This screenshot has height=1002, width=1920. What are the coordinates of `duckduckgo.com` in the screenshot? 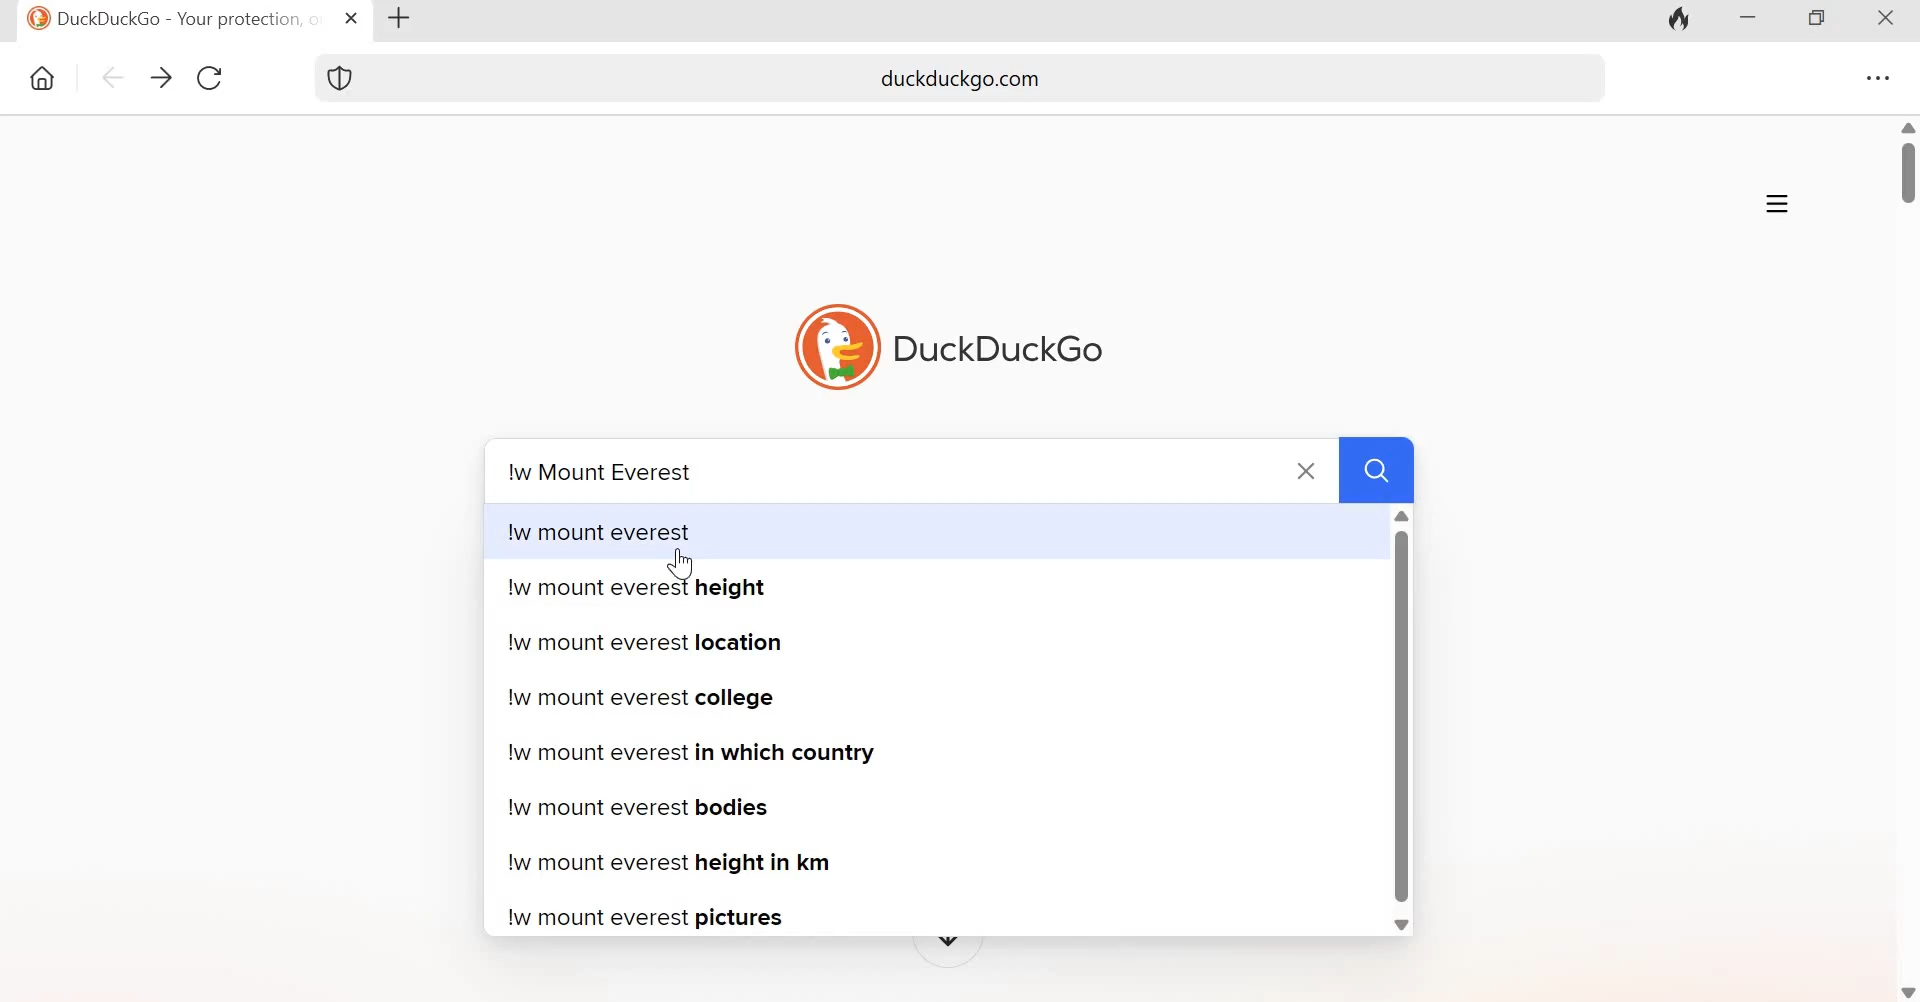 It's located at (997, 78).